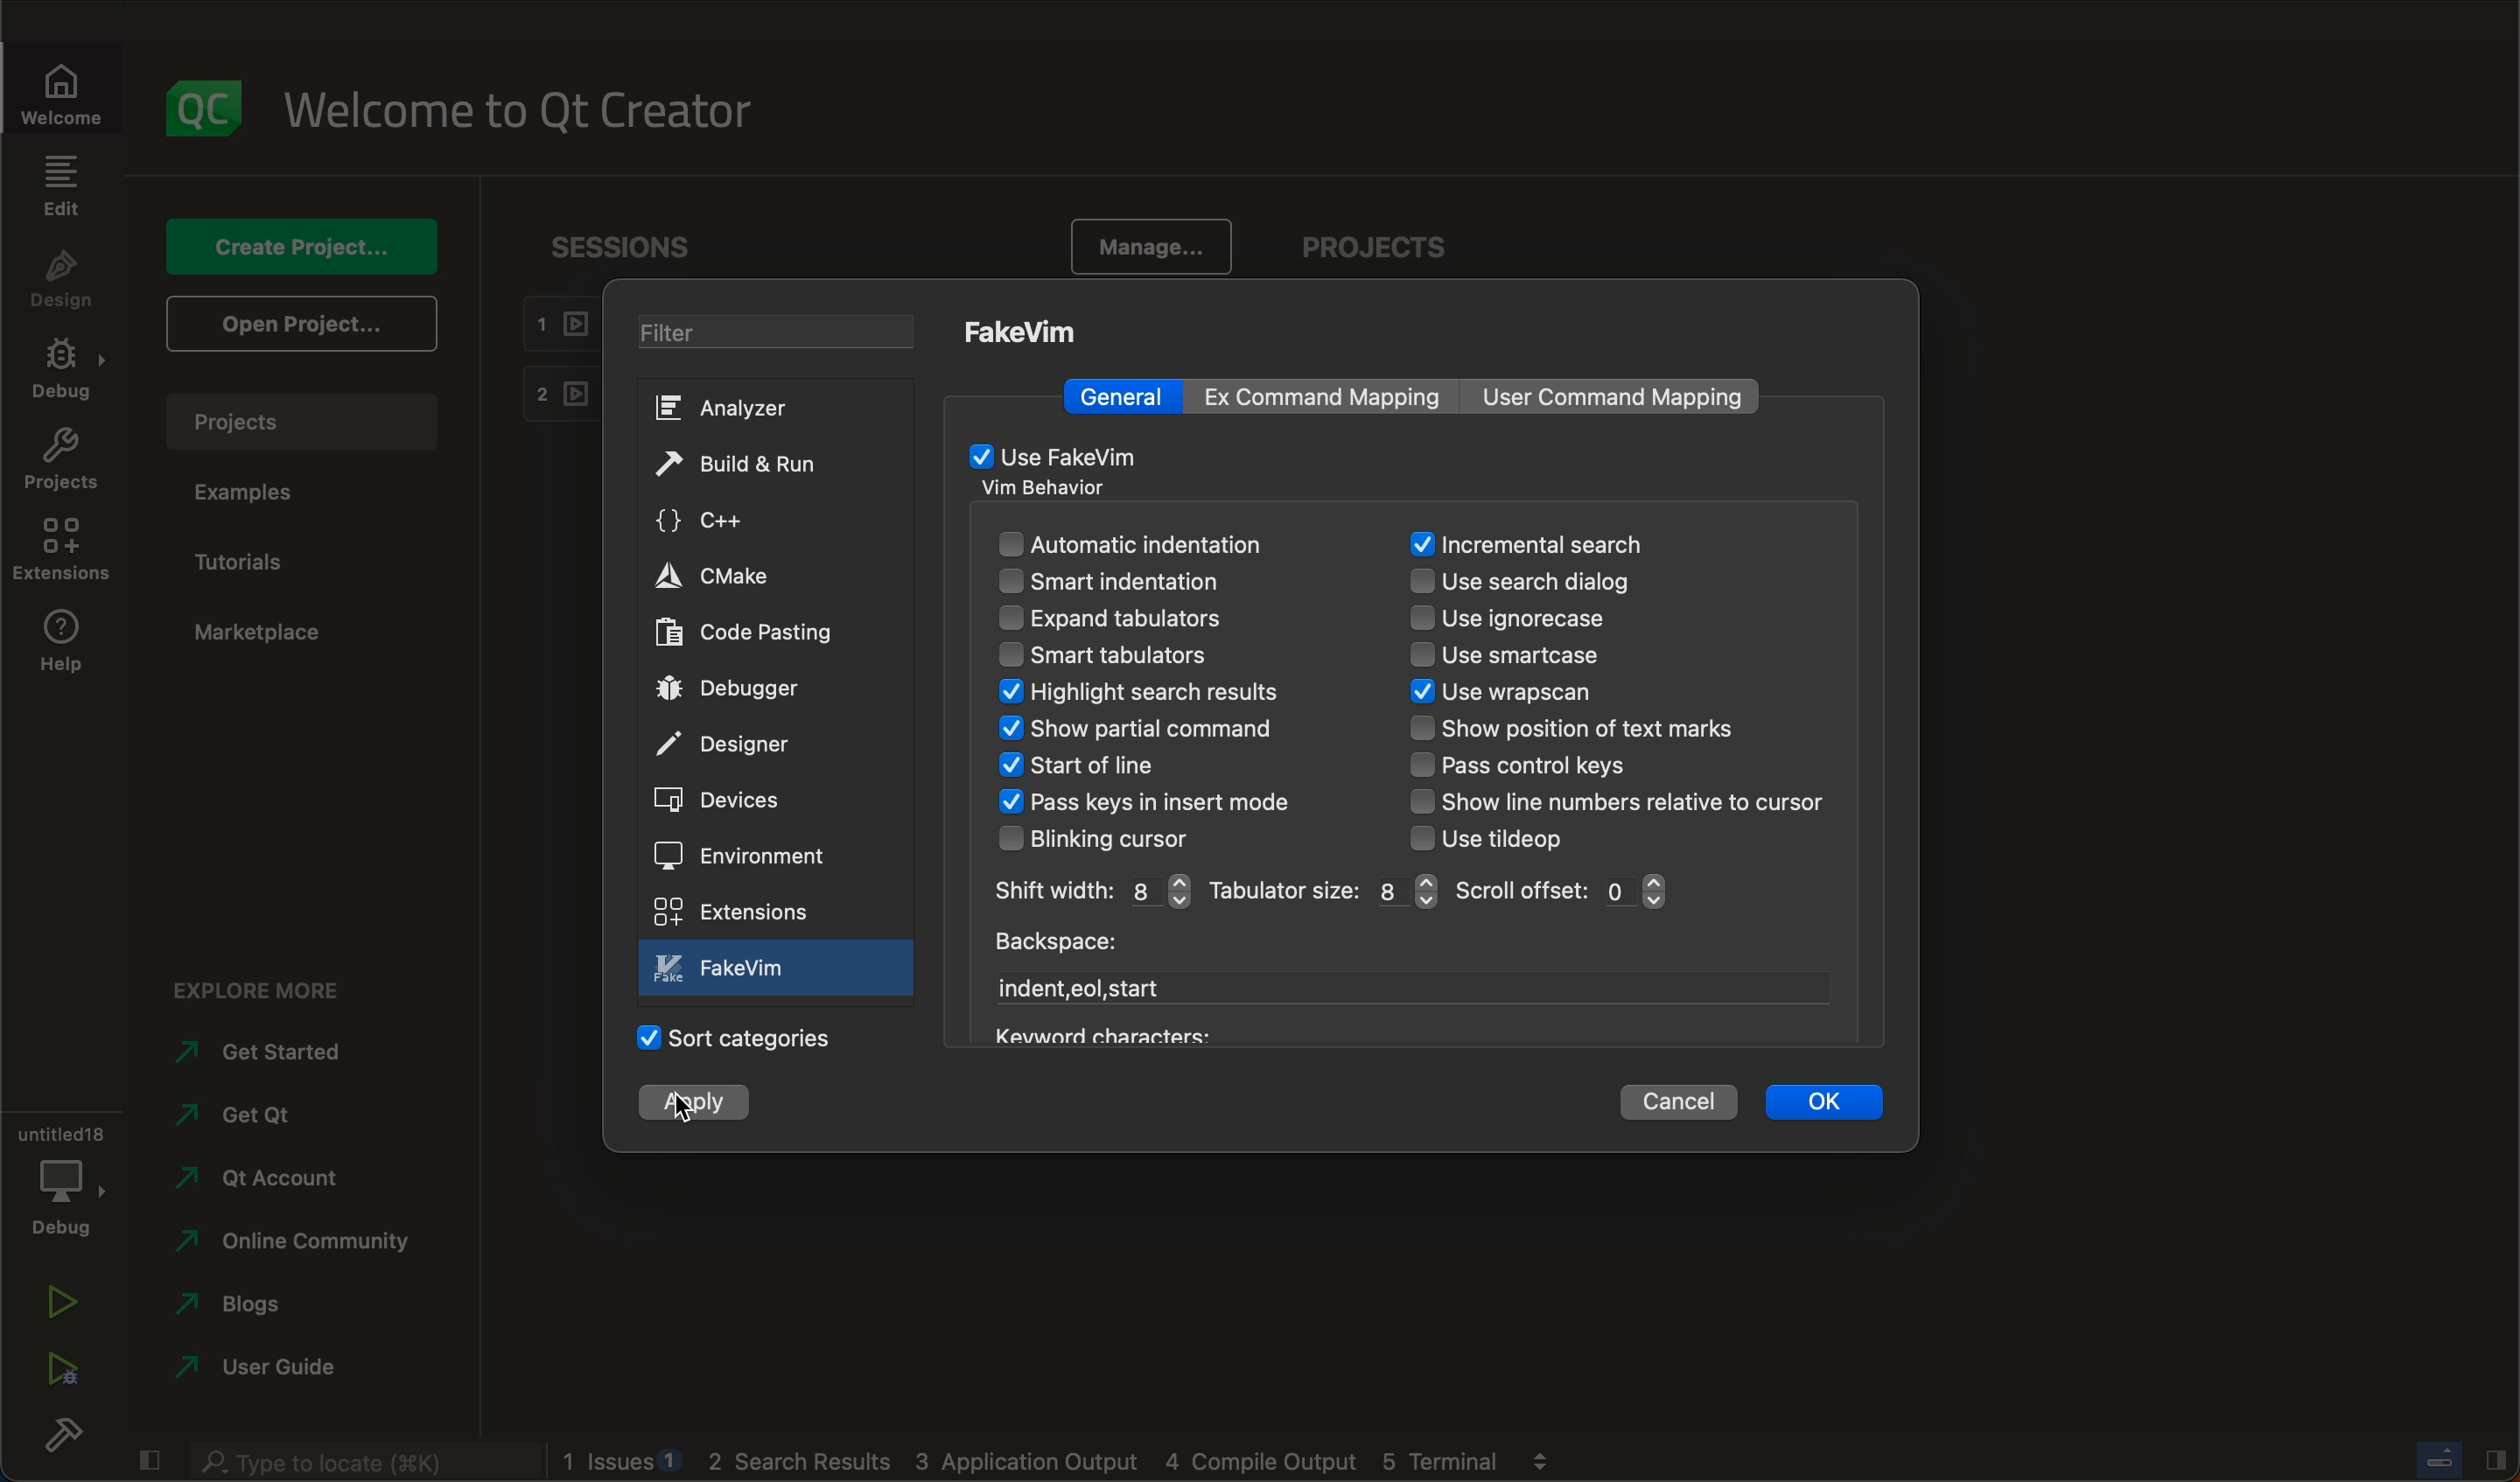  Describe the element at coordinates (751, 855) in the screenshot. I see `environment` at that location.